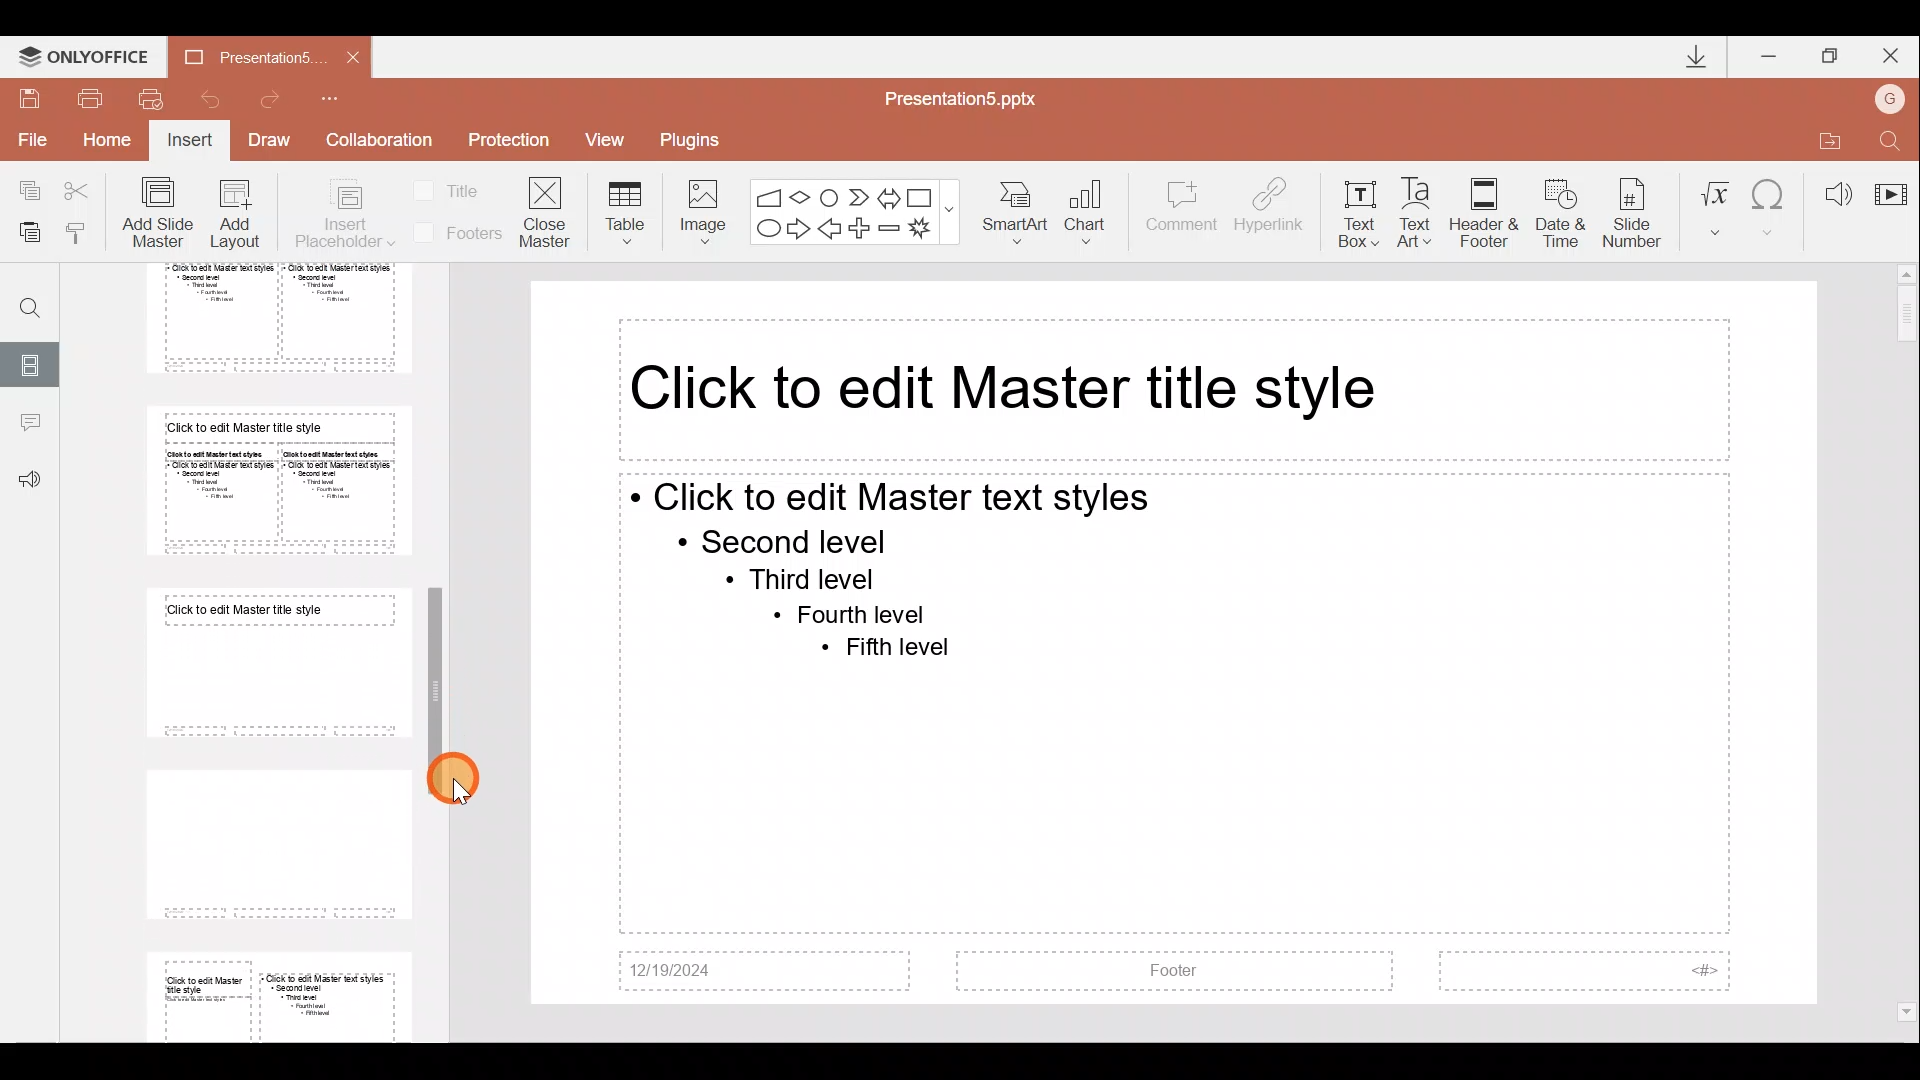  I want to click on Plugins, so click(697, 137).